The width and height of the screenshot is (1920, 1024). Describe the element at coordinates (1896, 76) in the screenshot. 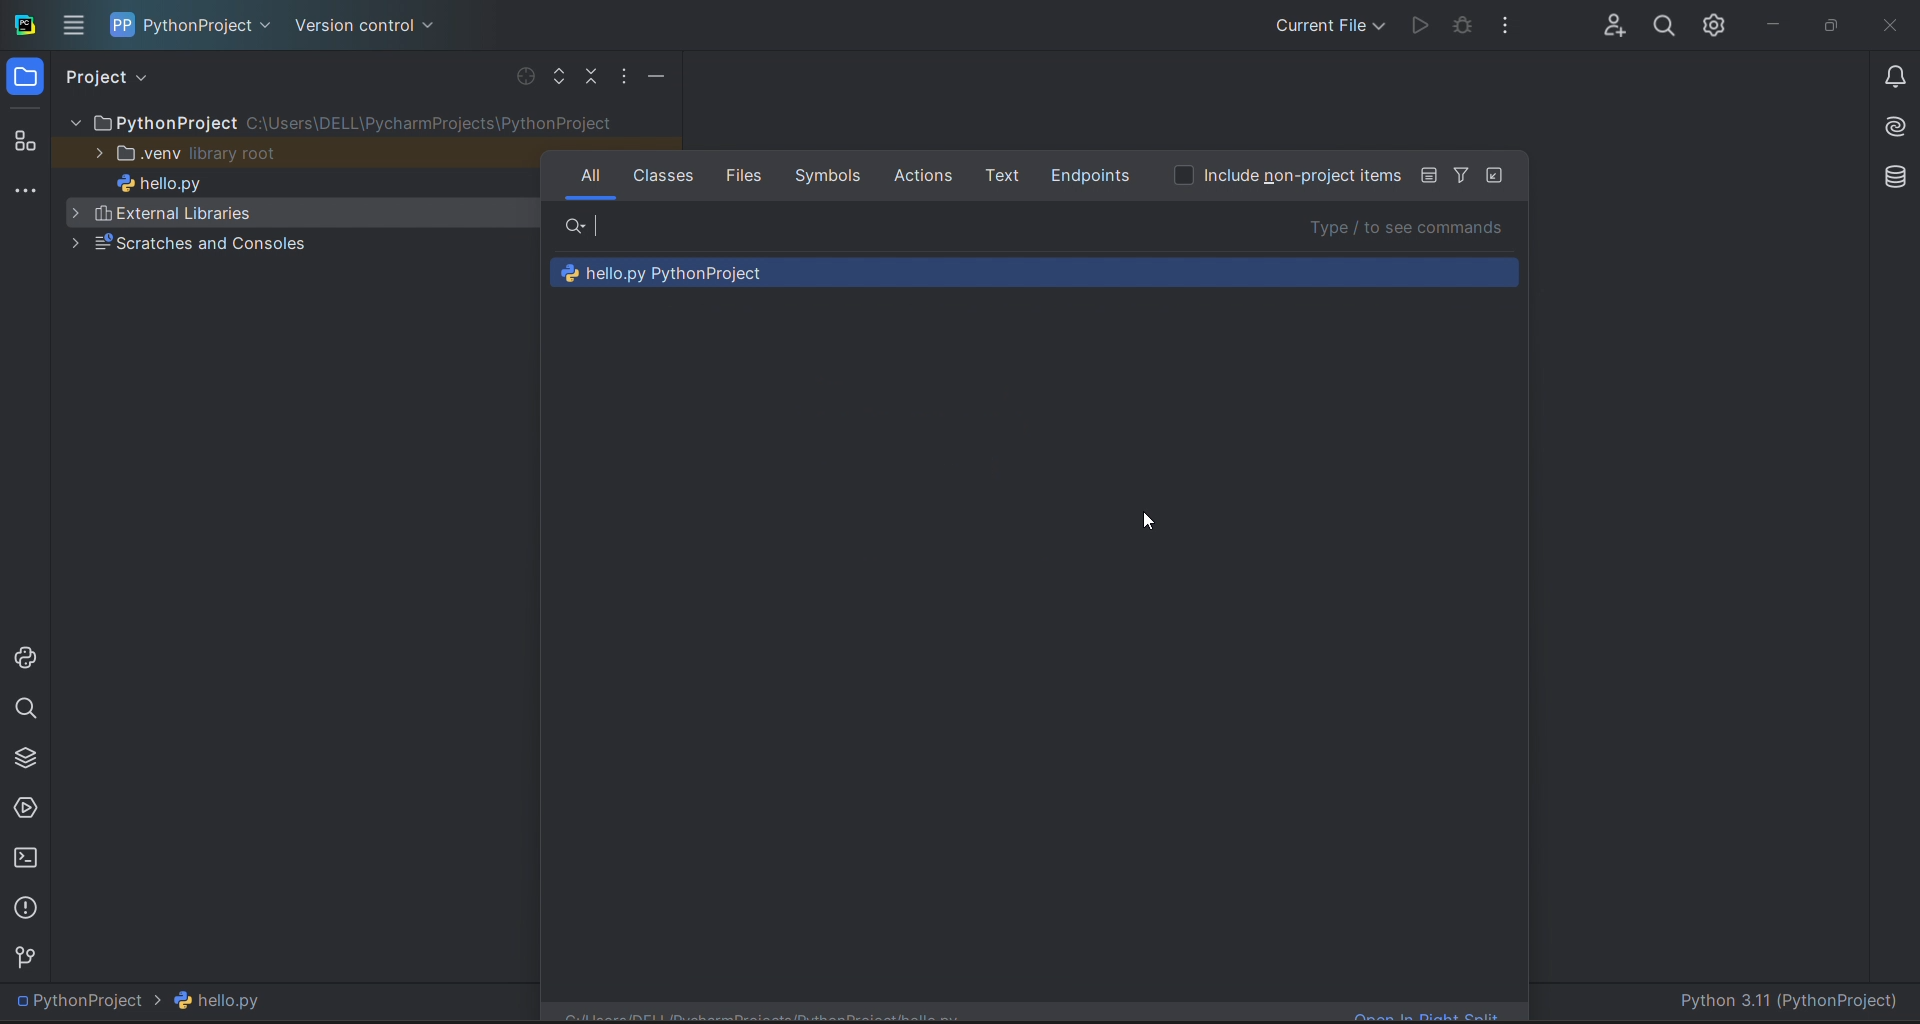

I see `notifications` at that location.